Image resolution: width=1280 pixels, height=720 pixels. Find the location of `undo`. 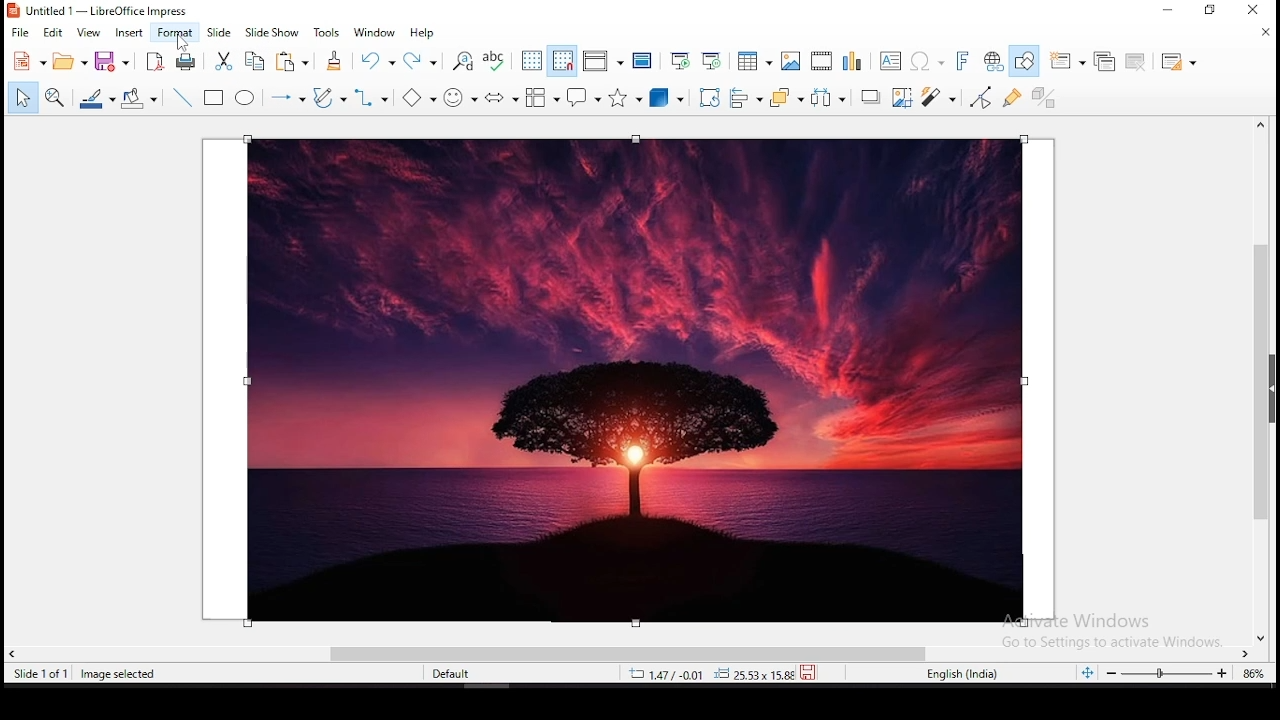

undo is located at coordinates (379, 61).